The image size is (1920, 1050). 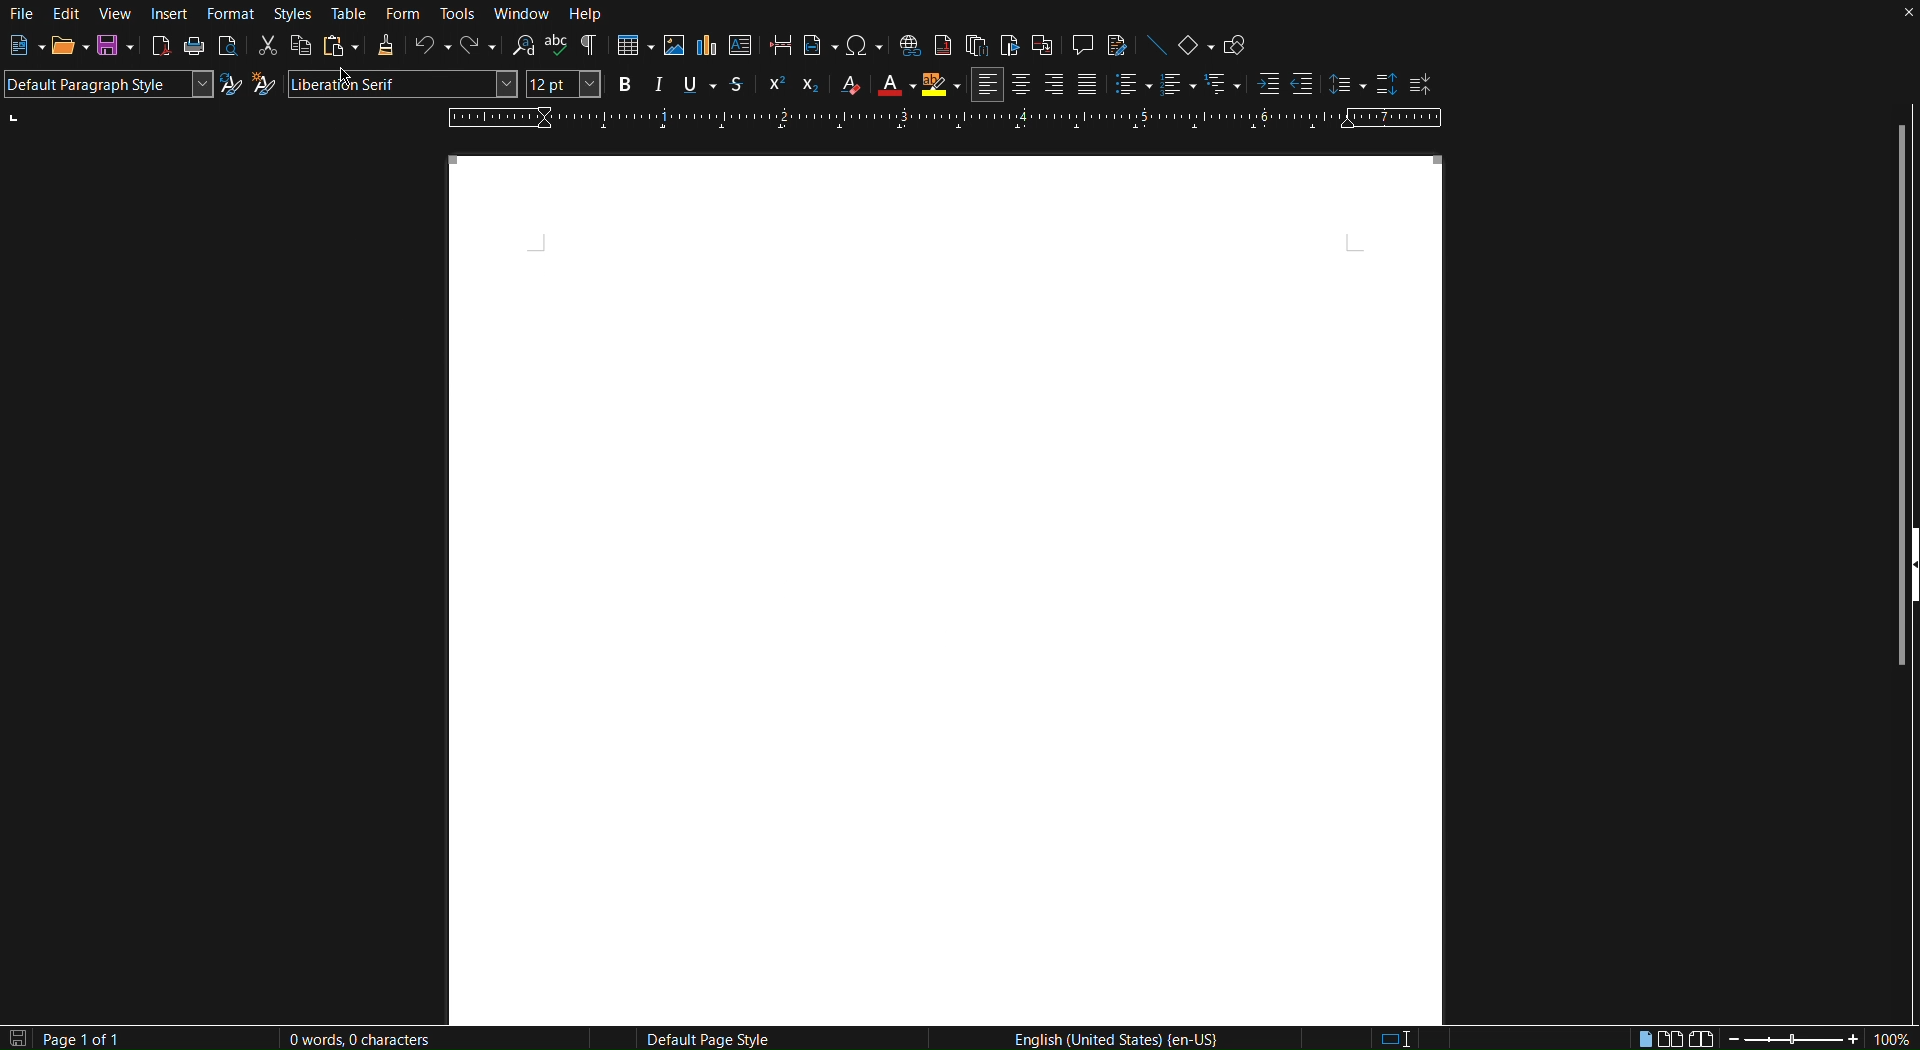 What do you see at coordinates (341, 49) in the screenshot?
I see `Paste` at bounding box center [341, 49].